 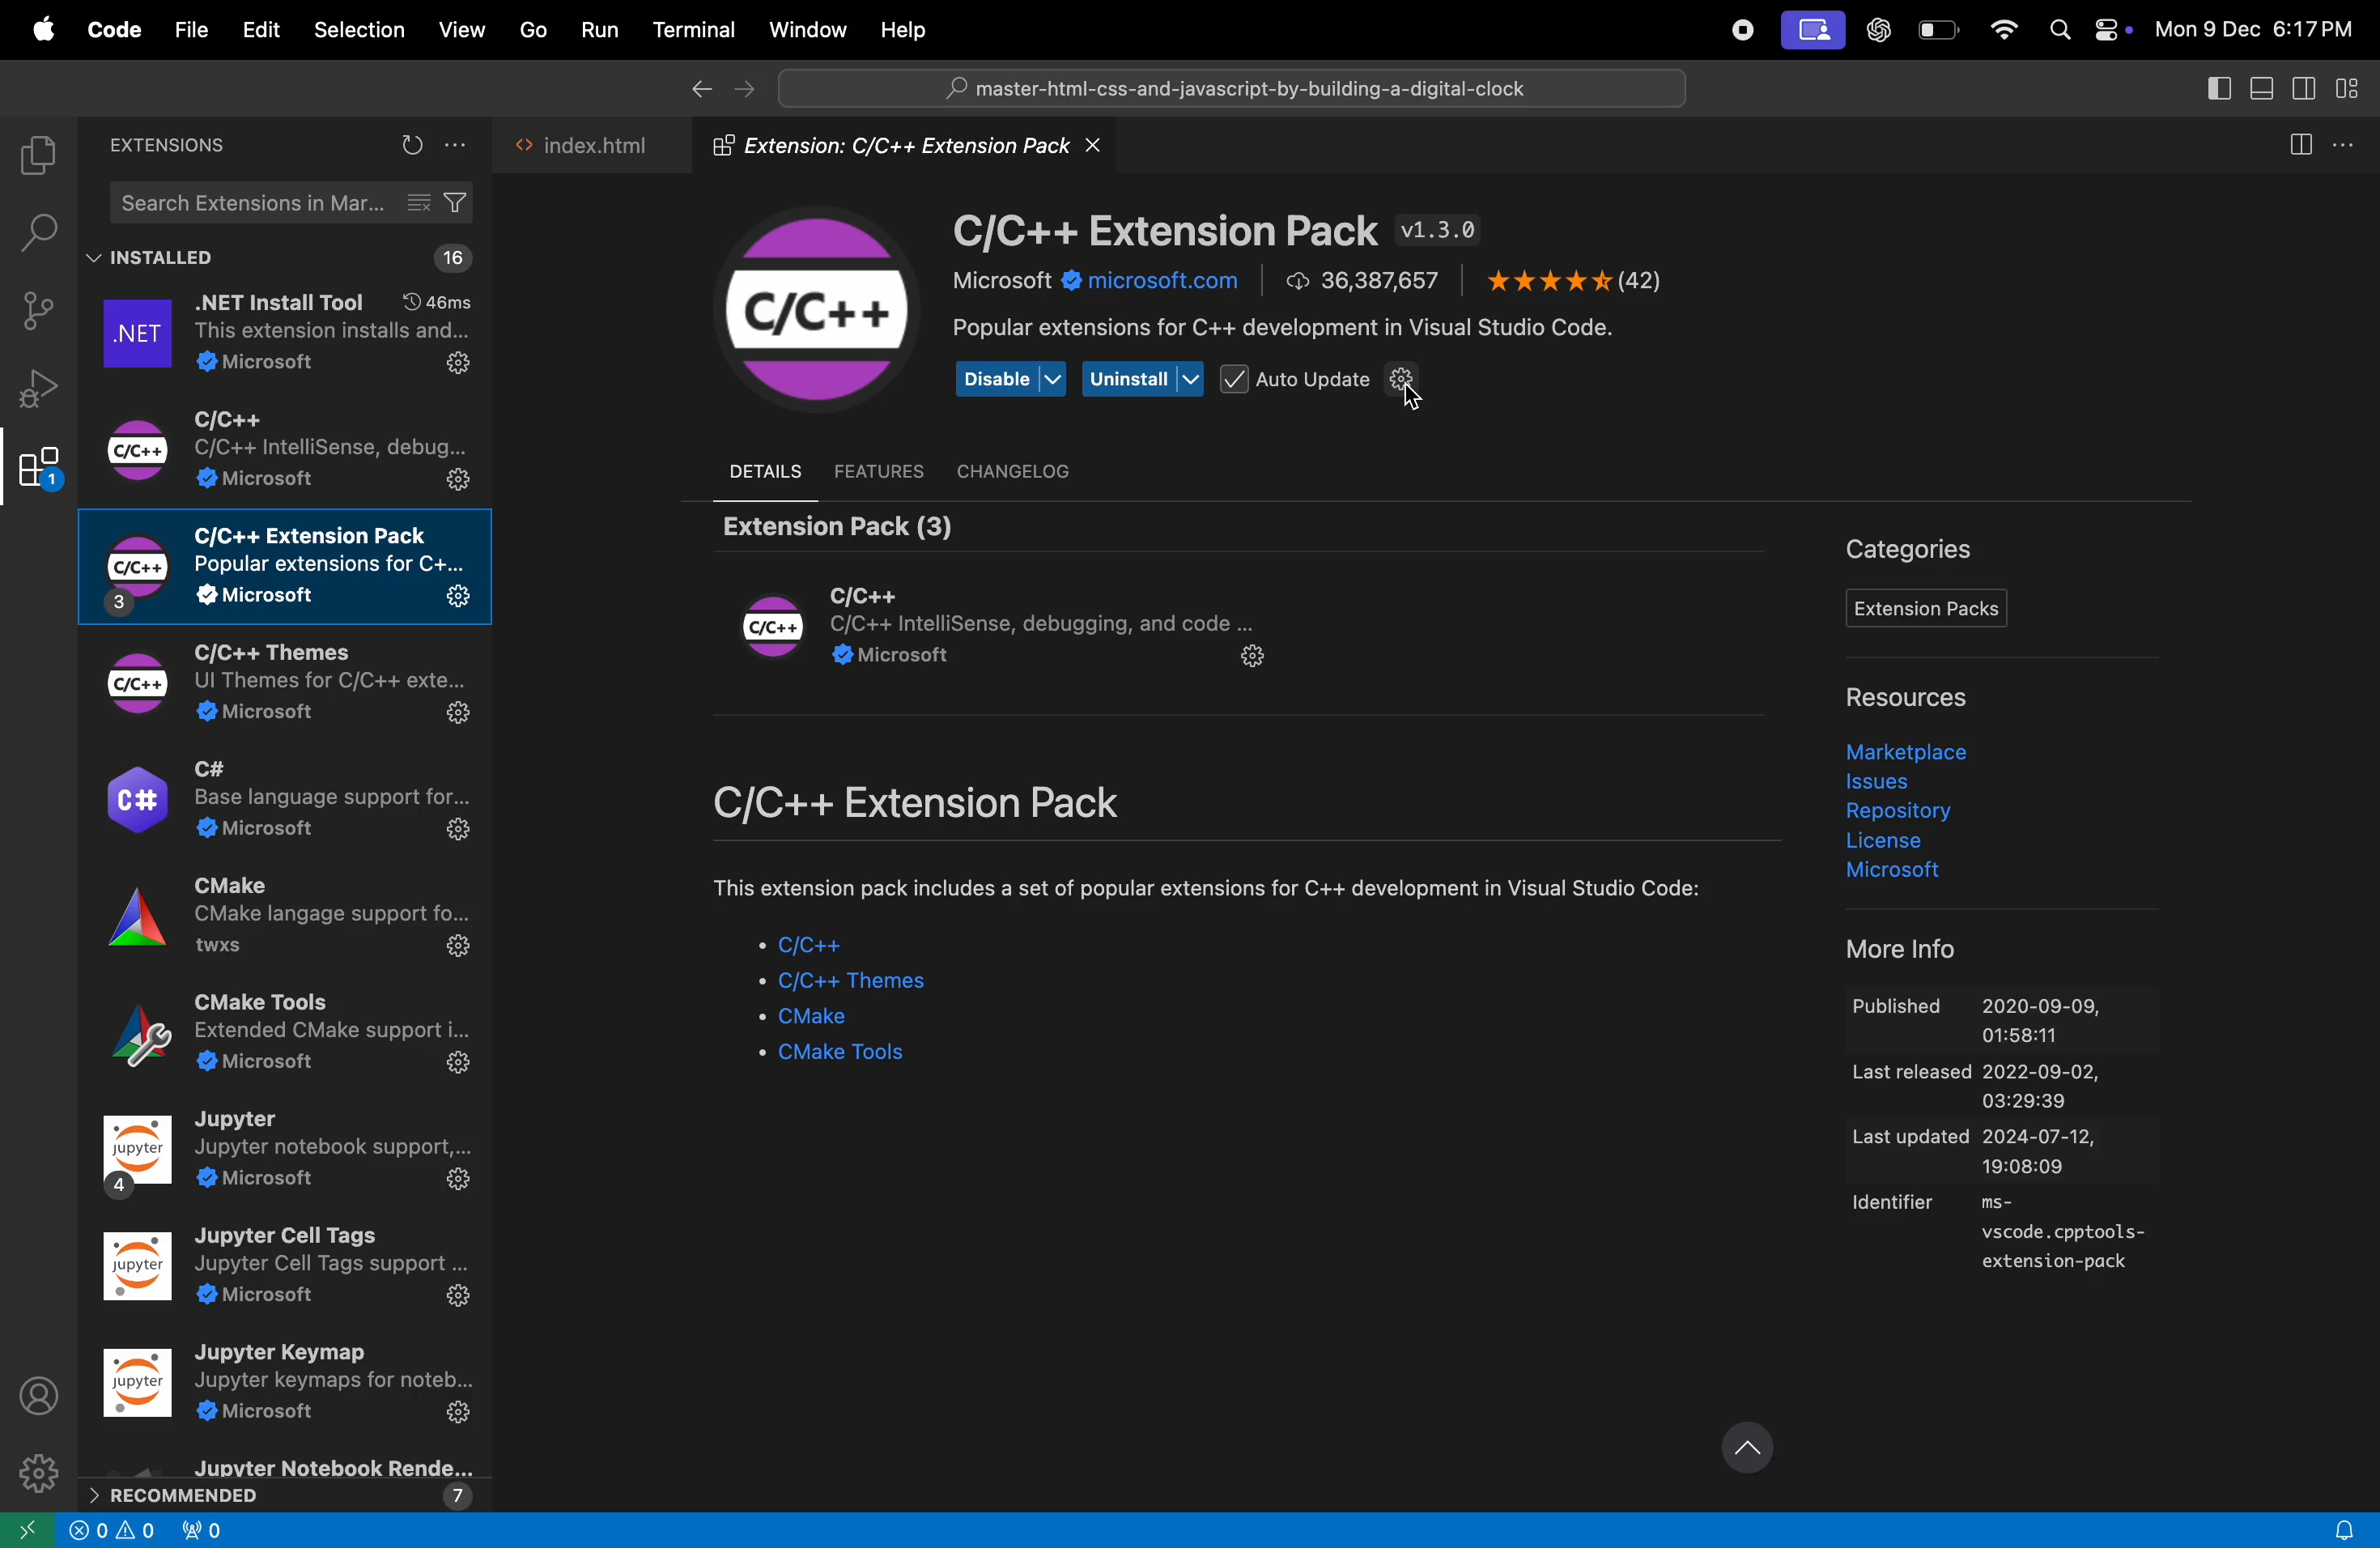 What do you see at coordinates (169, 147) in the screenshot?
I see `extensions` at bounding box center [169, 147].